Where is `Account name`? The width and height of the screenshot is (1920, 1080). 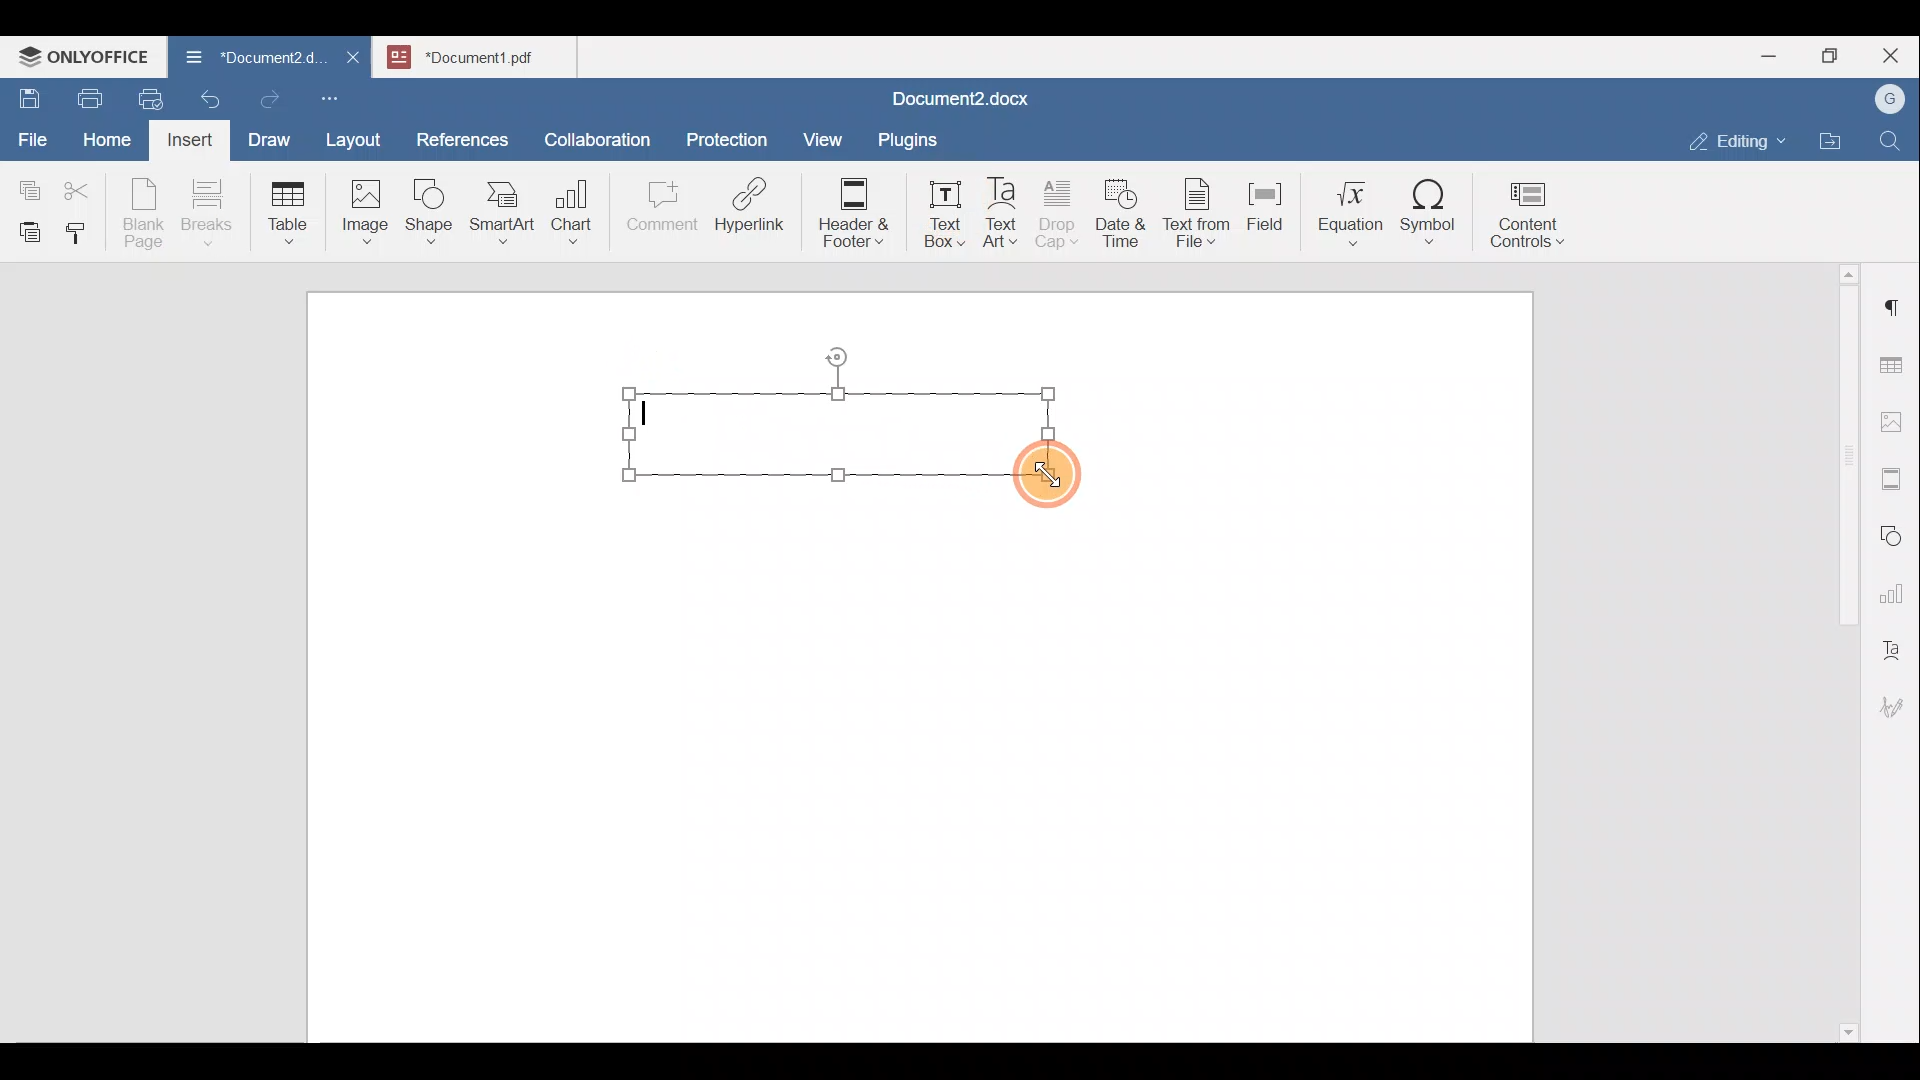 Account name is located at coordinates (1885, 100).